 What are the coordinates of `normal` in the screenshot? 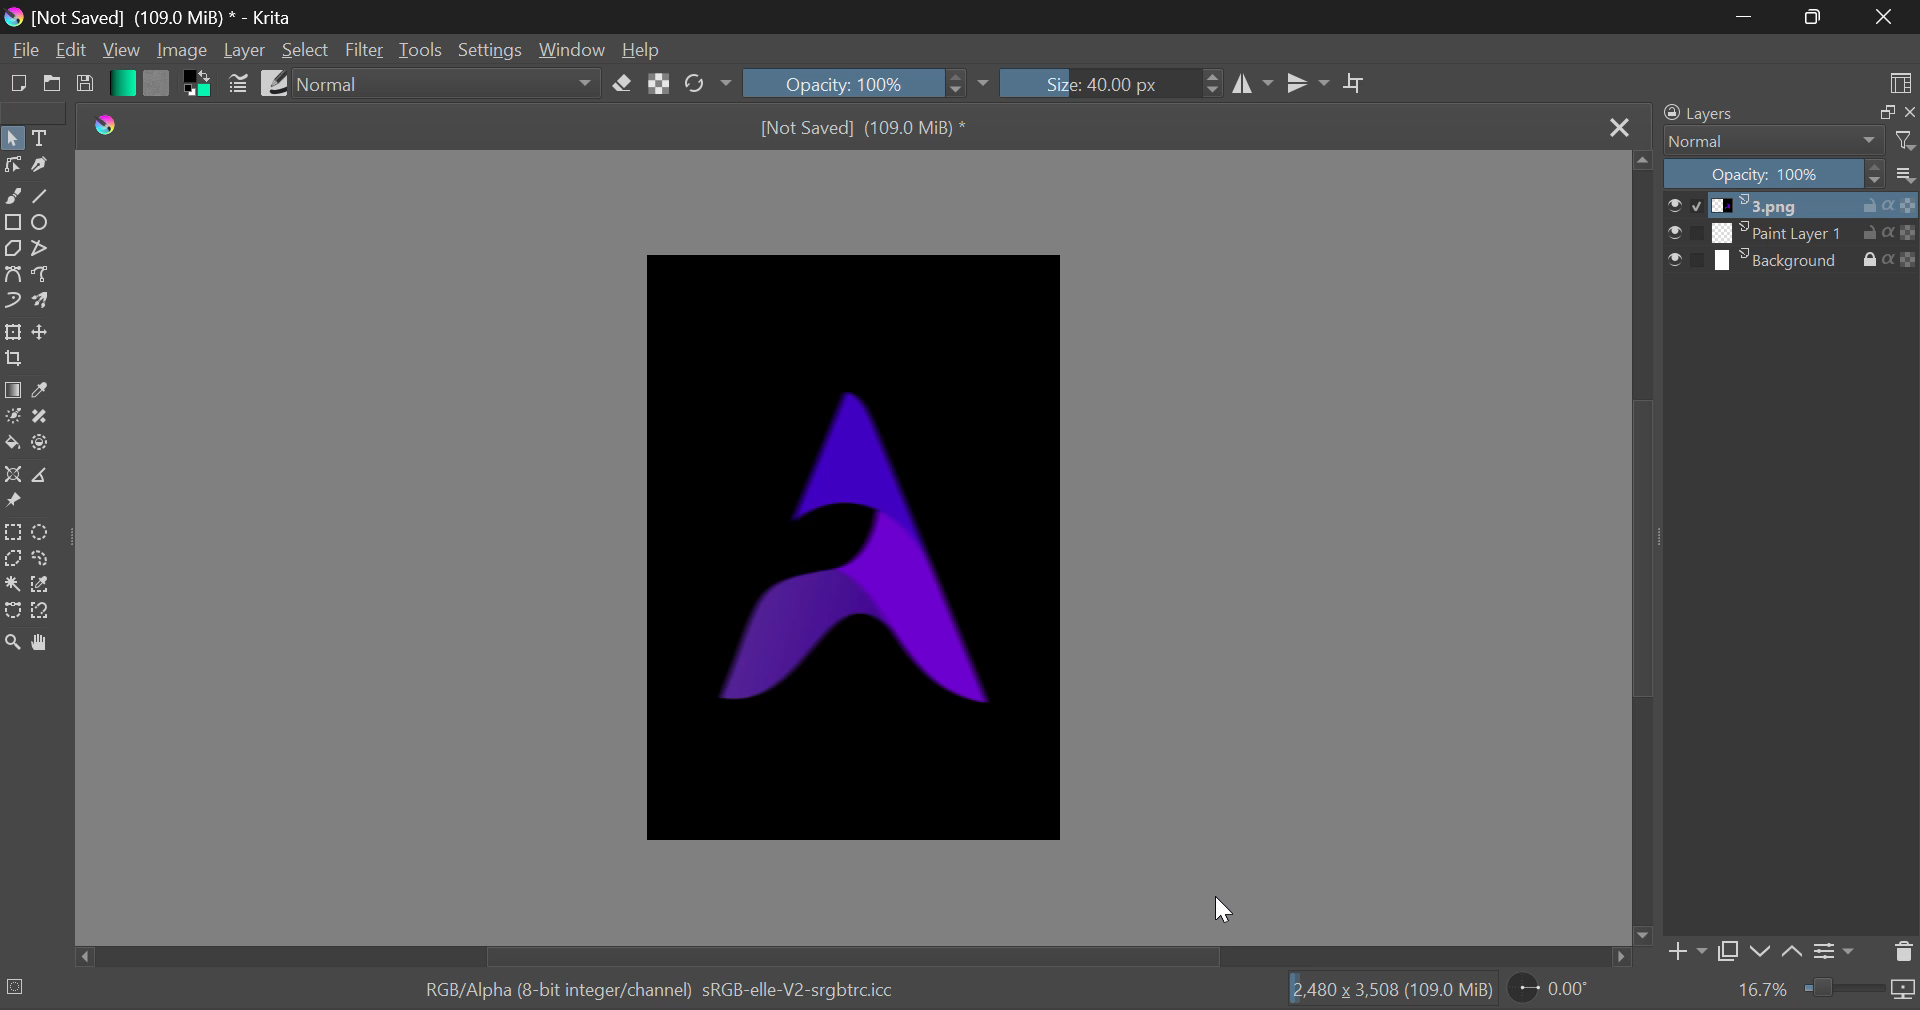 It's located at (446, 83).